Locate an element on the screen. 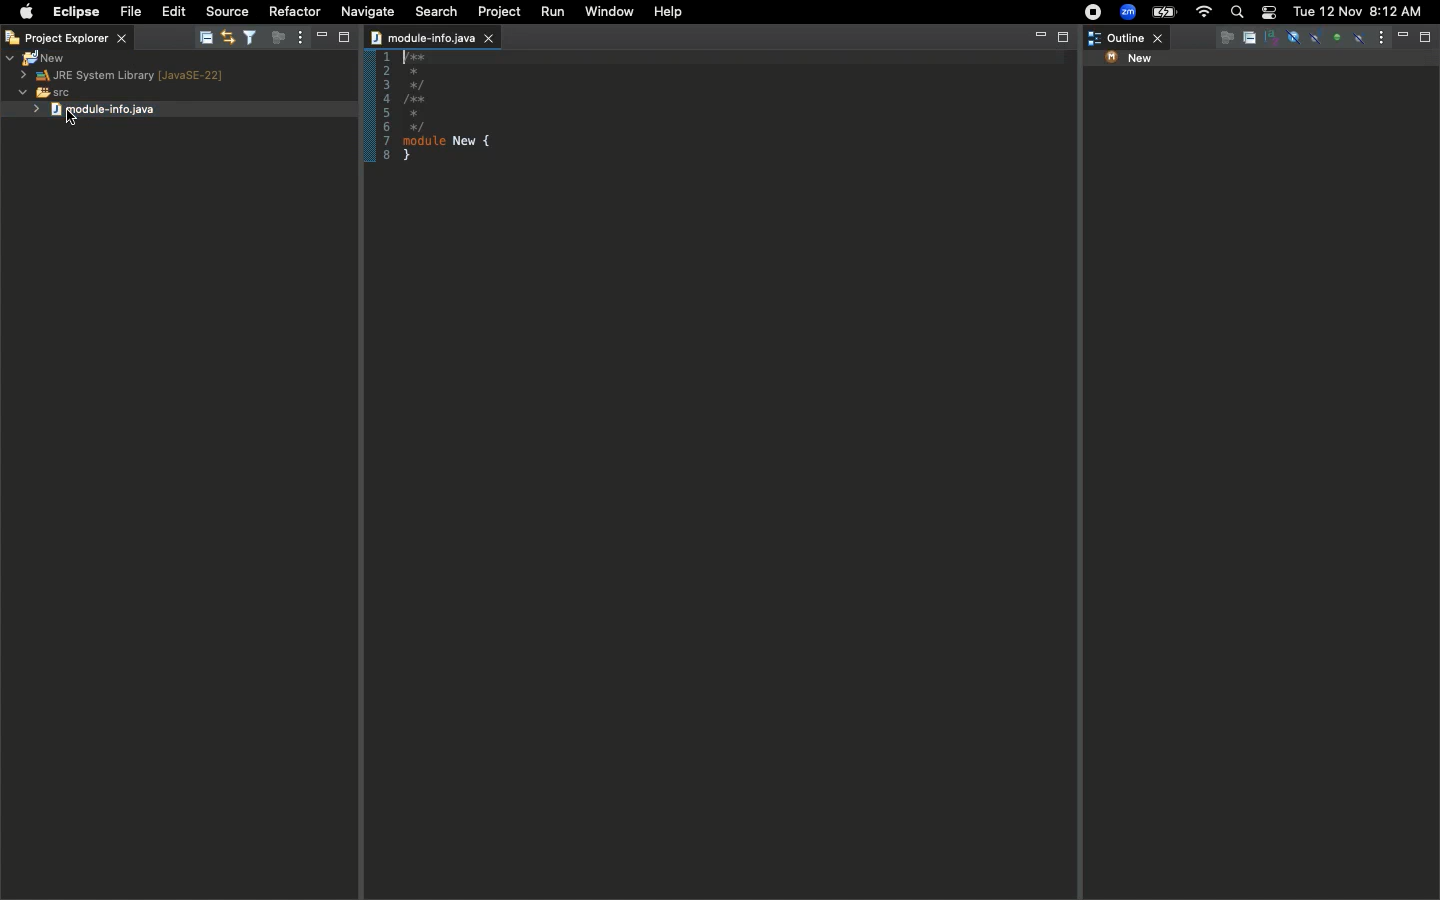  Navigate is located at coordinates (367, 14).